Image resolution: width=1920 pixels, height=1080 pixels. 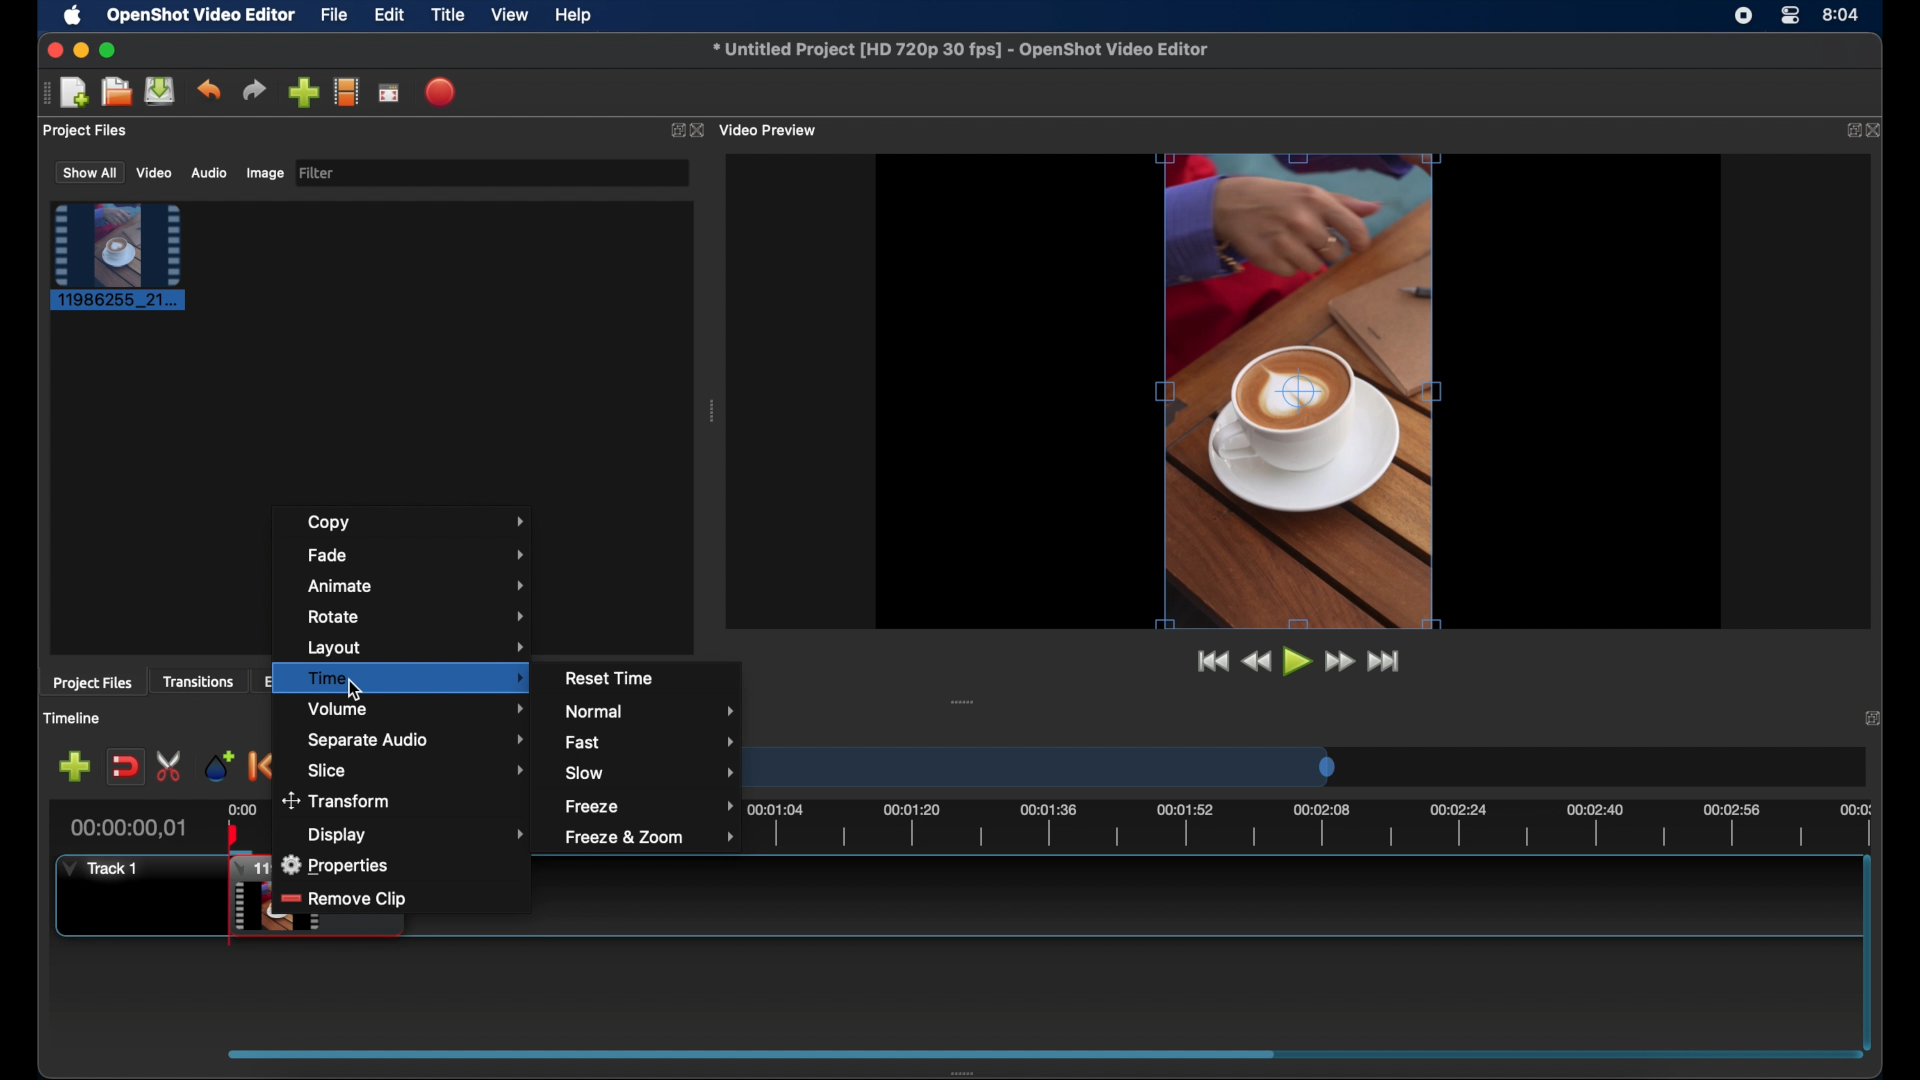 What do you see at coordinates (1842, 13) in the screenshot?
I see `time` at bounding box center [1842, 13].